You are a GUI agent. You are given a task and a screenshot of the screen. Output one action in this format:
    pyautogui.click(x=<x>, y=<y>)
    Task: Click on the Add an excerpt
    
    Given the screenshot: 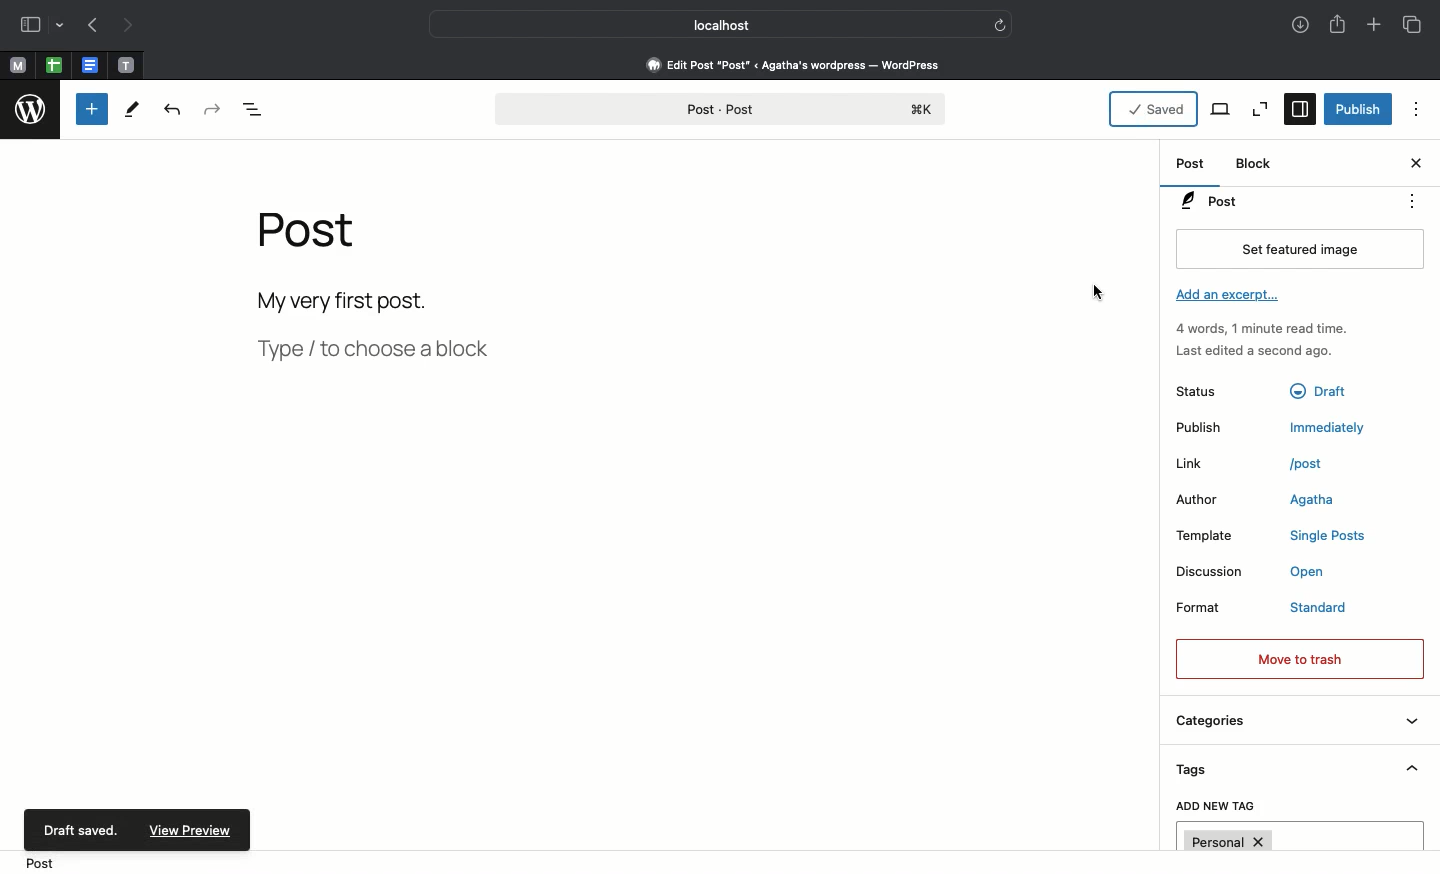 What is the action you would take?
    pyautogui.click(x=1235, y=300)
    